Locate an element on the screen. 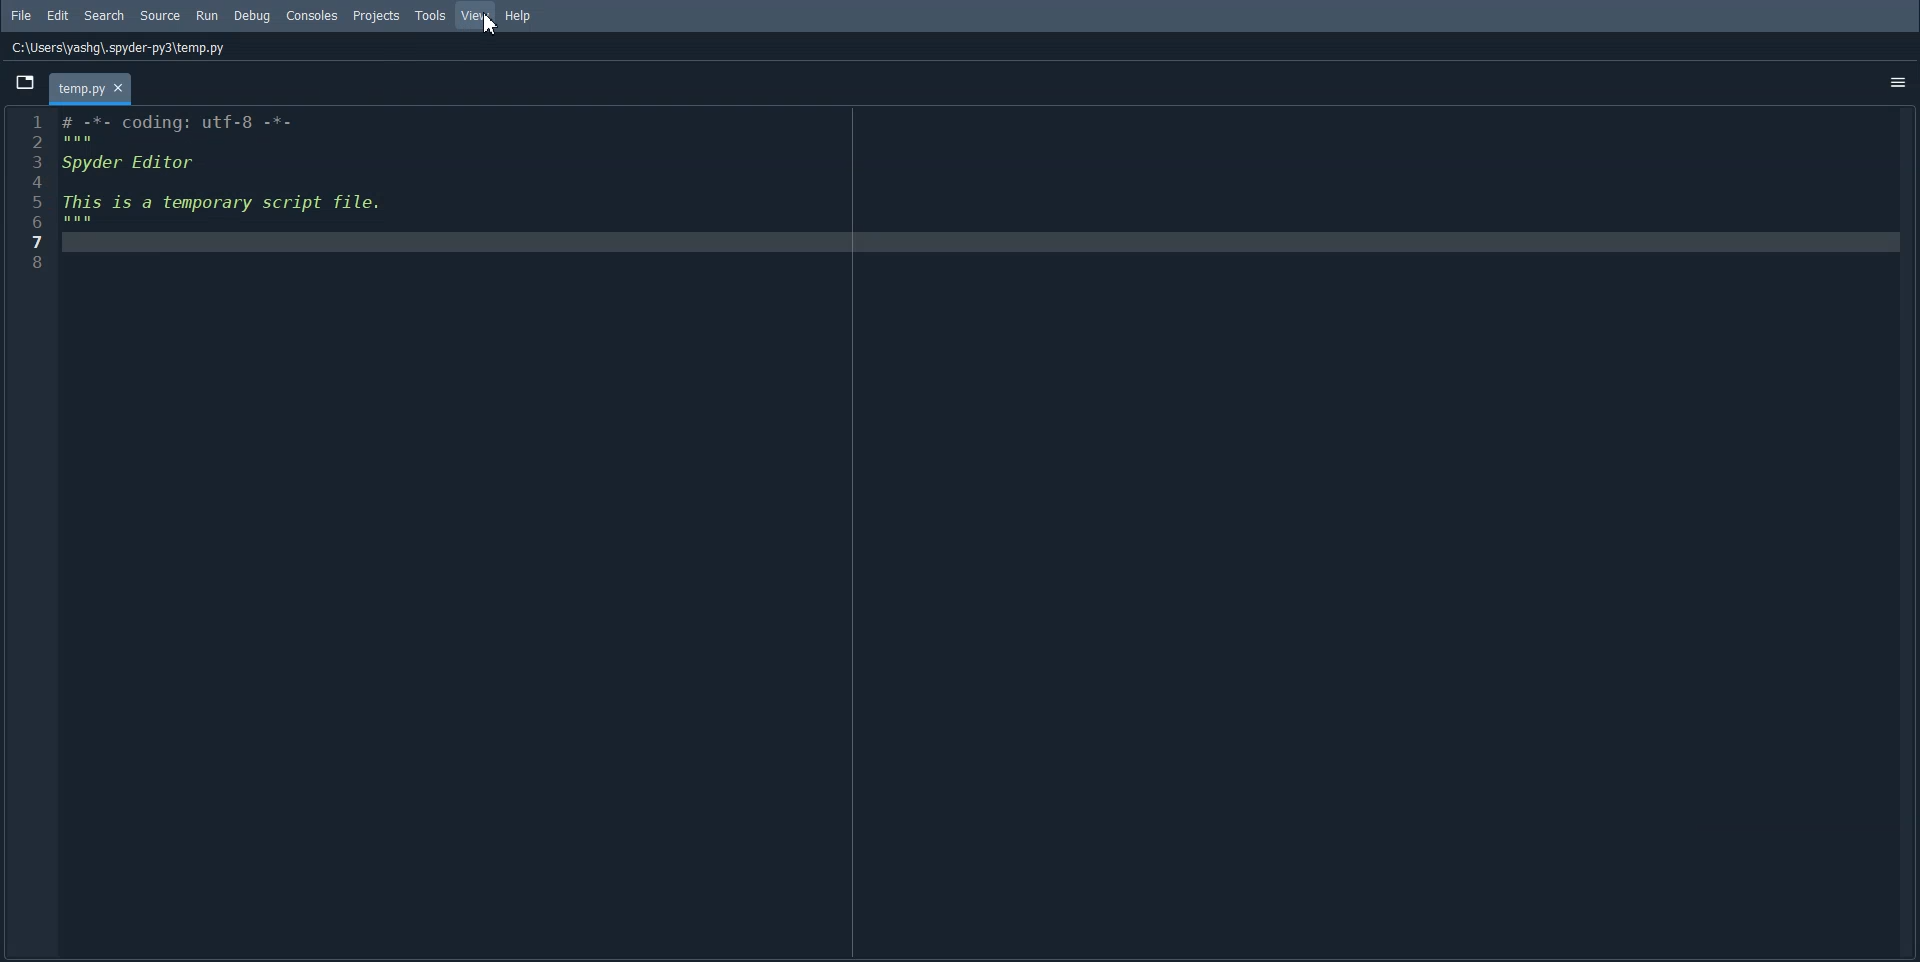  Projects is located at coordinates (377, 15).